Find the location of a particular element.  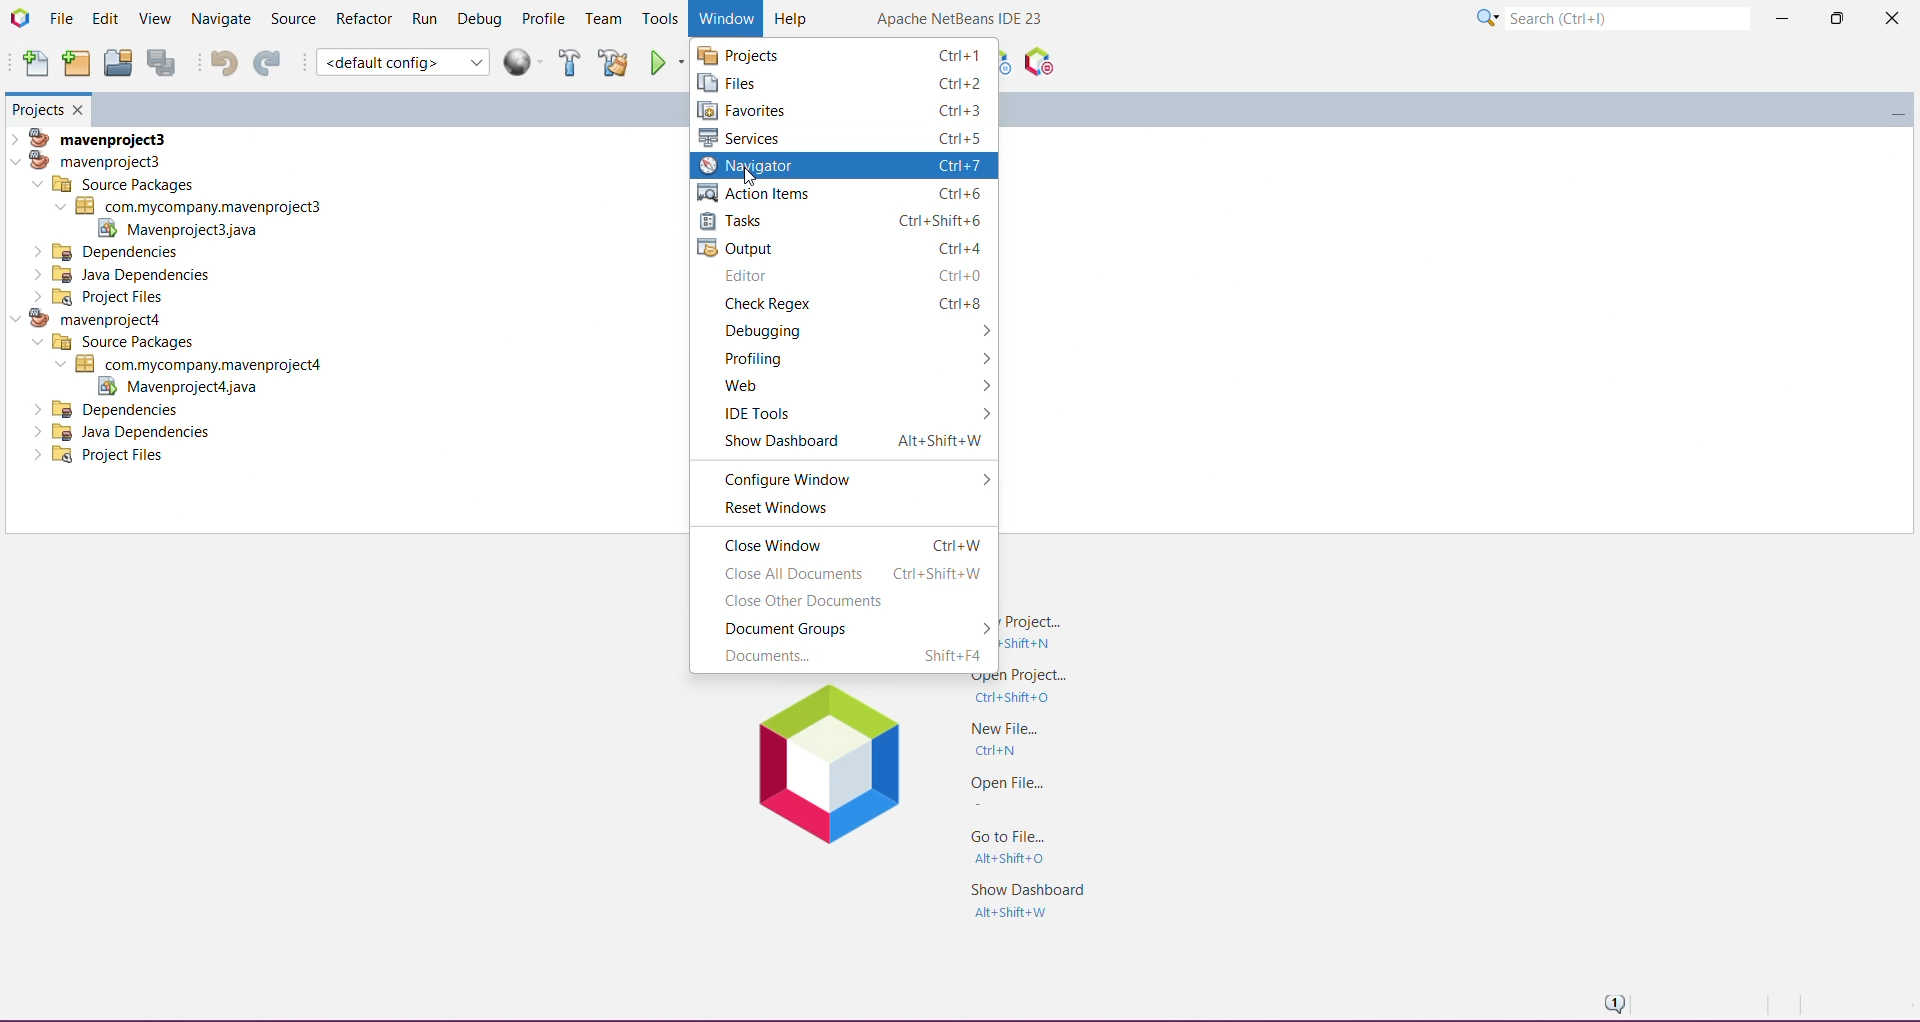

Click to open Navigator Window is located at coordinates (843, 166).